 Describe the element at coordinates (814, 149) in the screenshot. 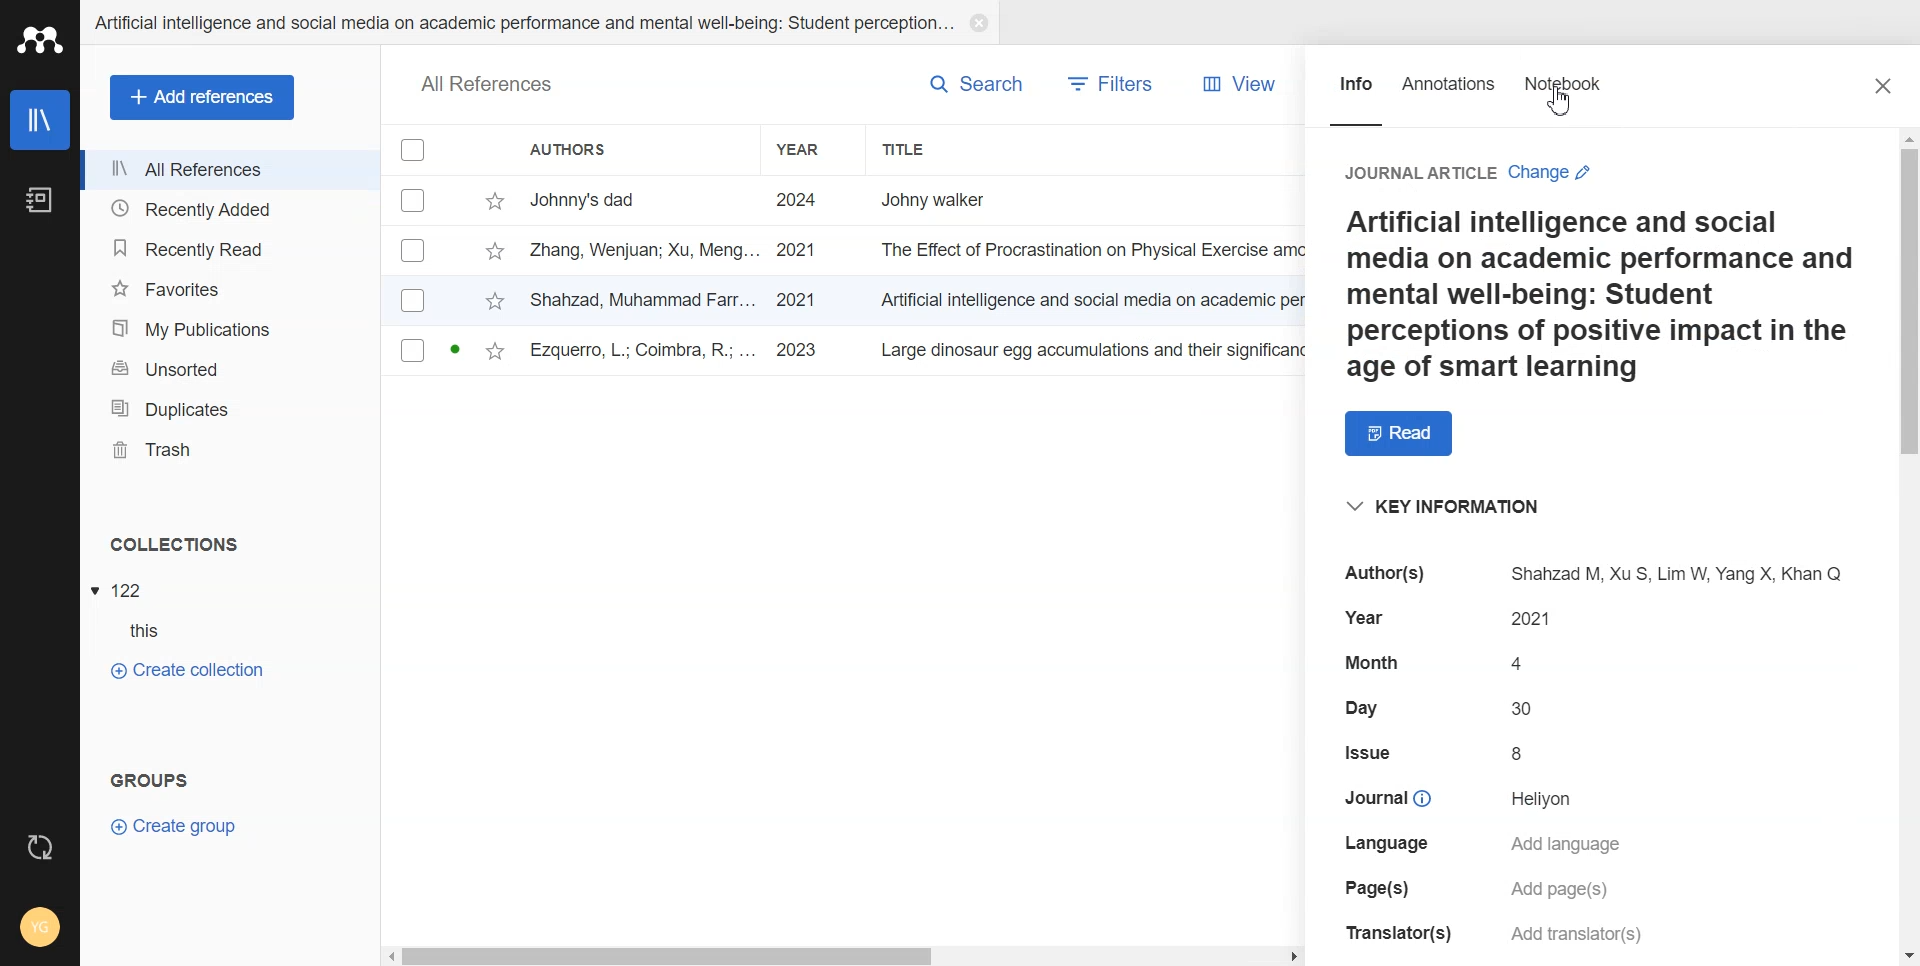

I see `Year` at that location.